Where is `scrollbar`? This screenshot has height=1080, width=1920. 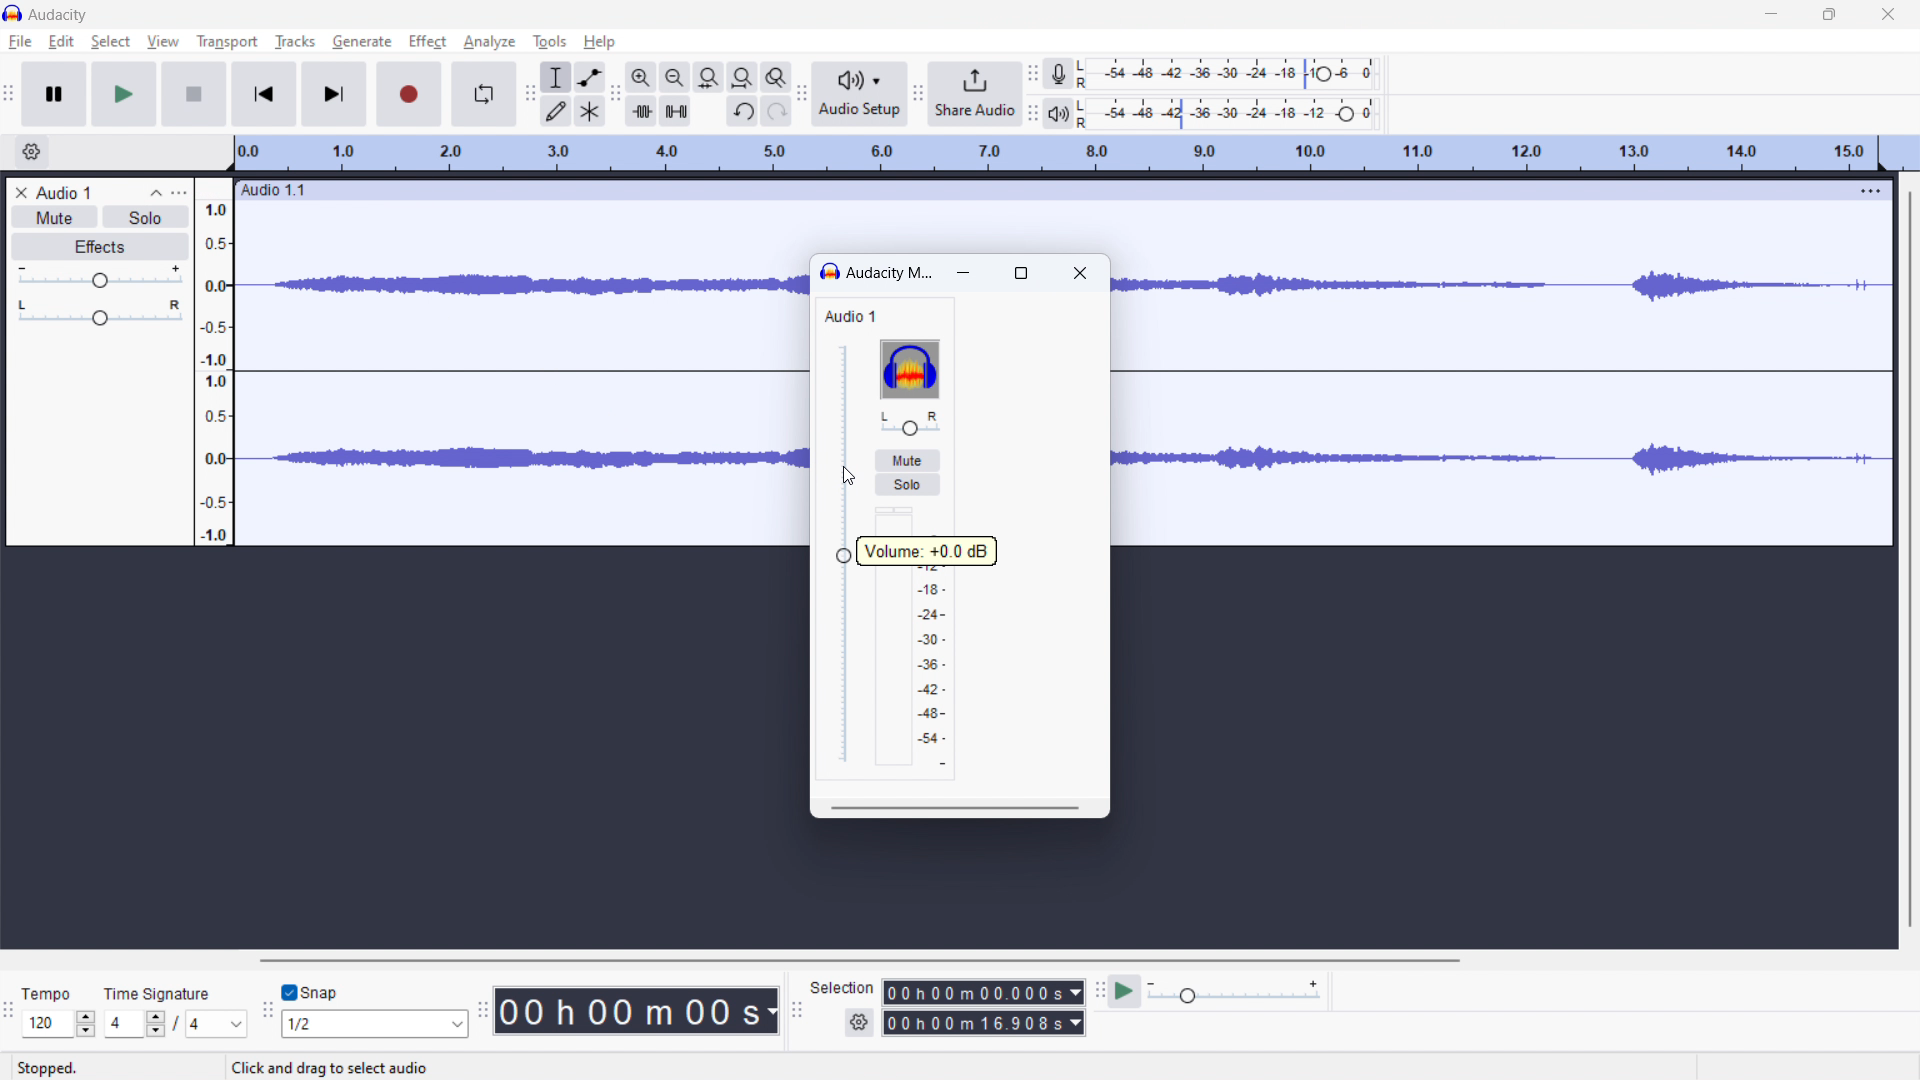 scrollbar is located at coordinates (956, 808).